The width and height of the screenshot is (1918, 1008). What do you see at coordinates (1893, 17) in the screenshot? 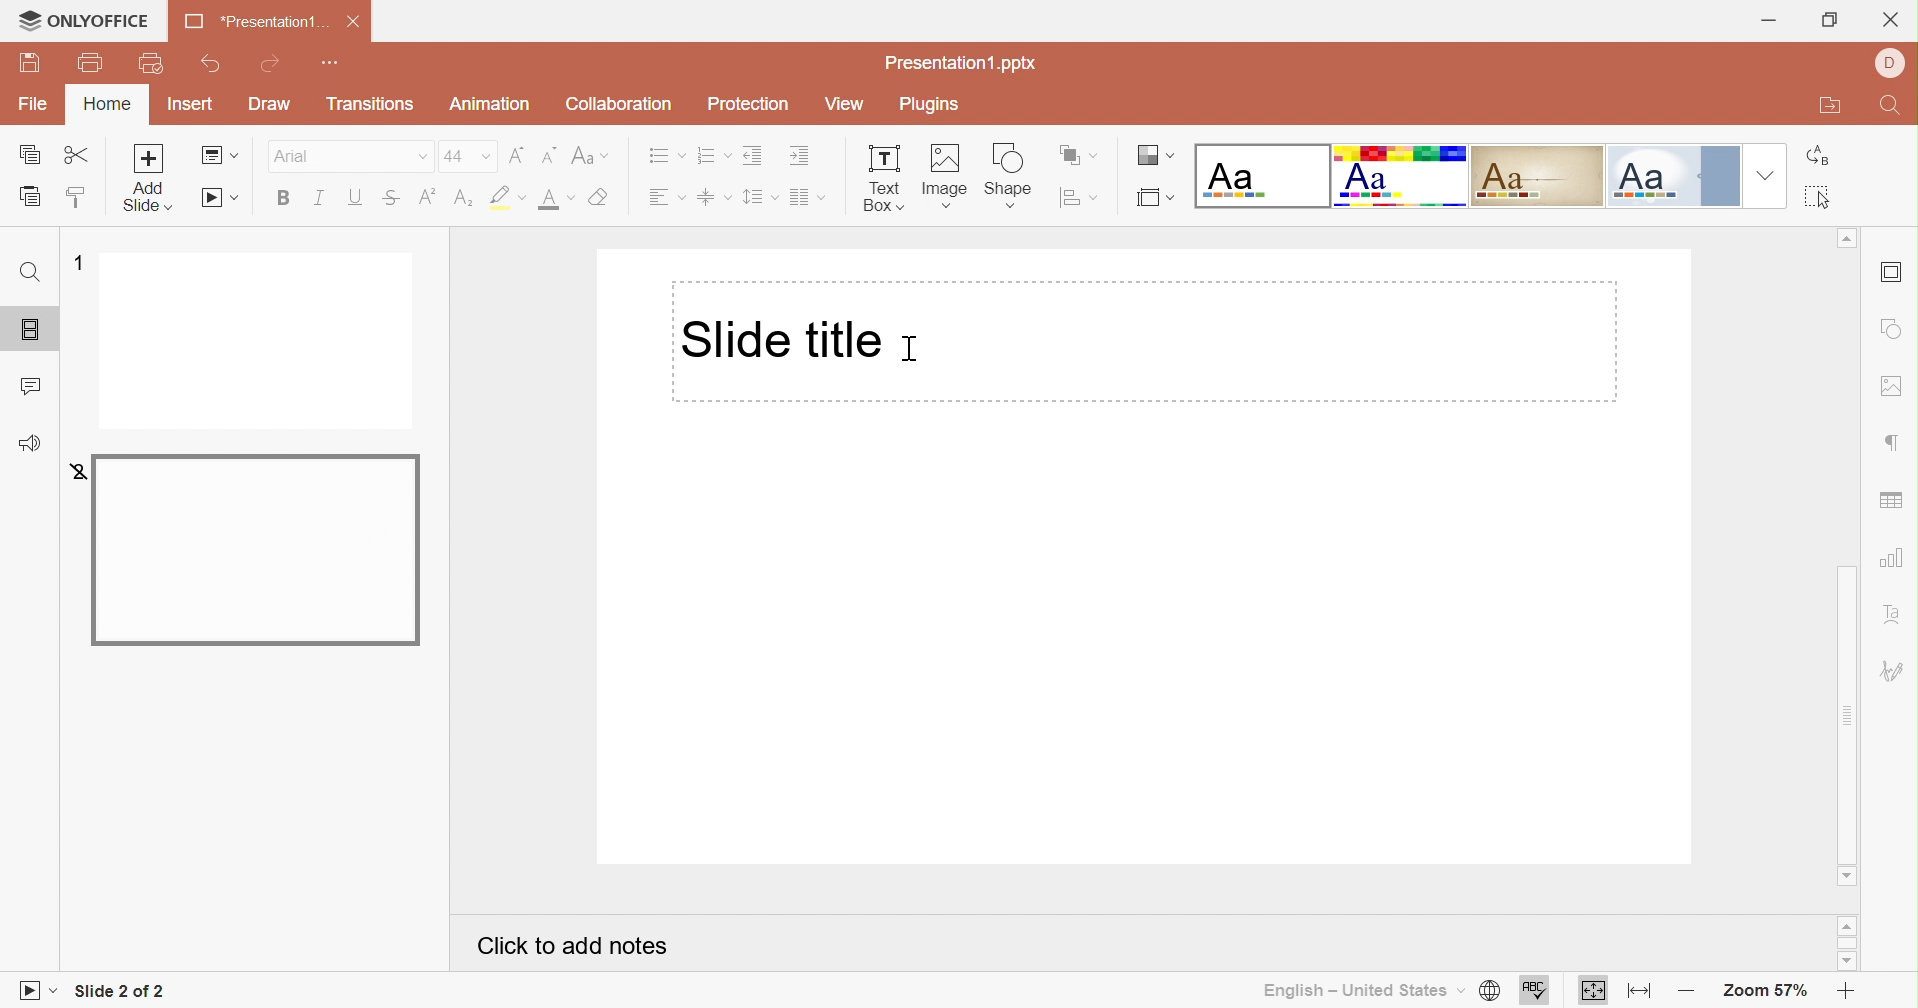
I see `Close` at bounding box center [1893, 17].